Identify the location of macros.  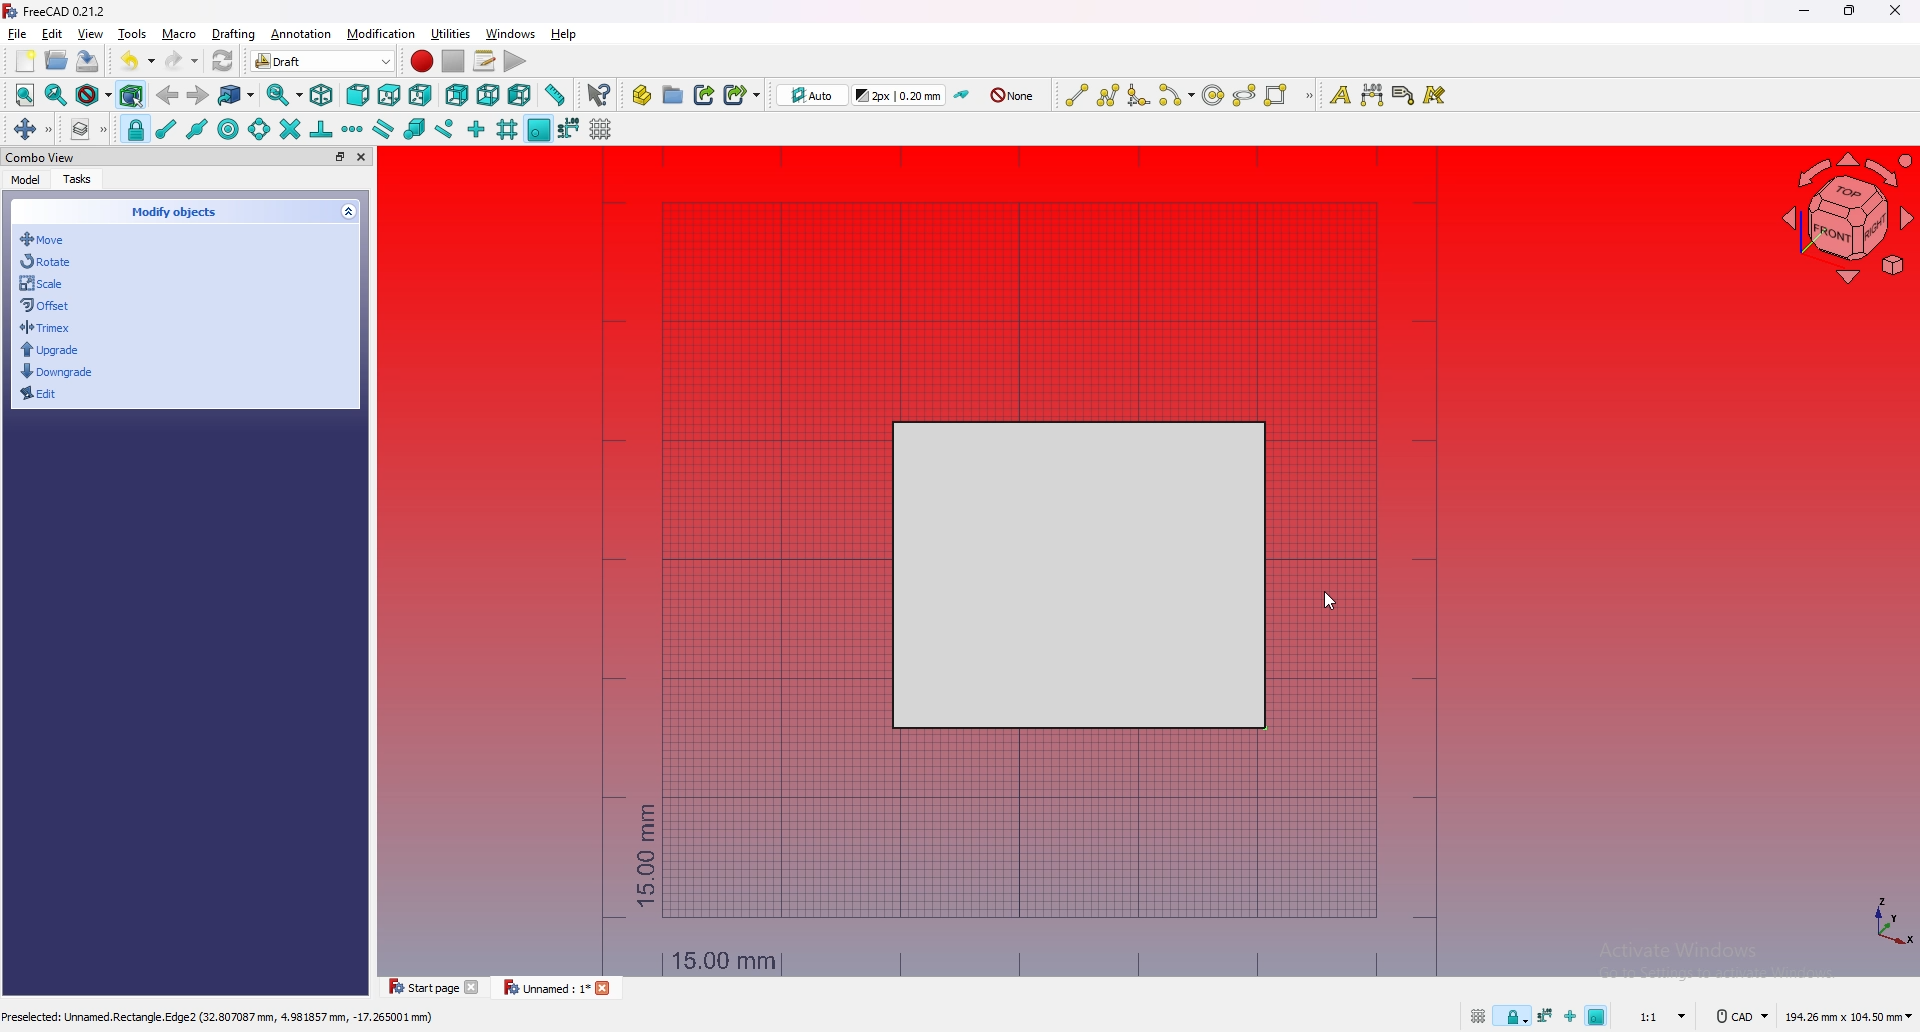
(485, 61).